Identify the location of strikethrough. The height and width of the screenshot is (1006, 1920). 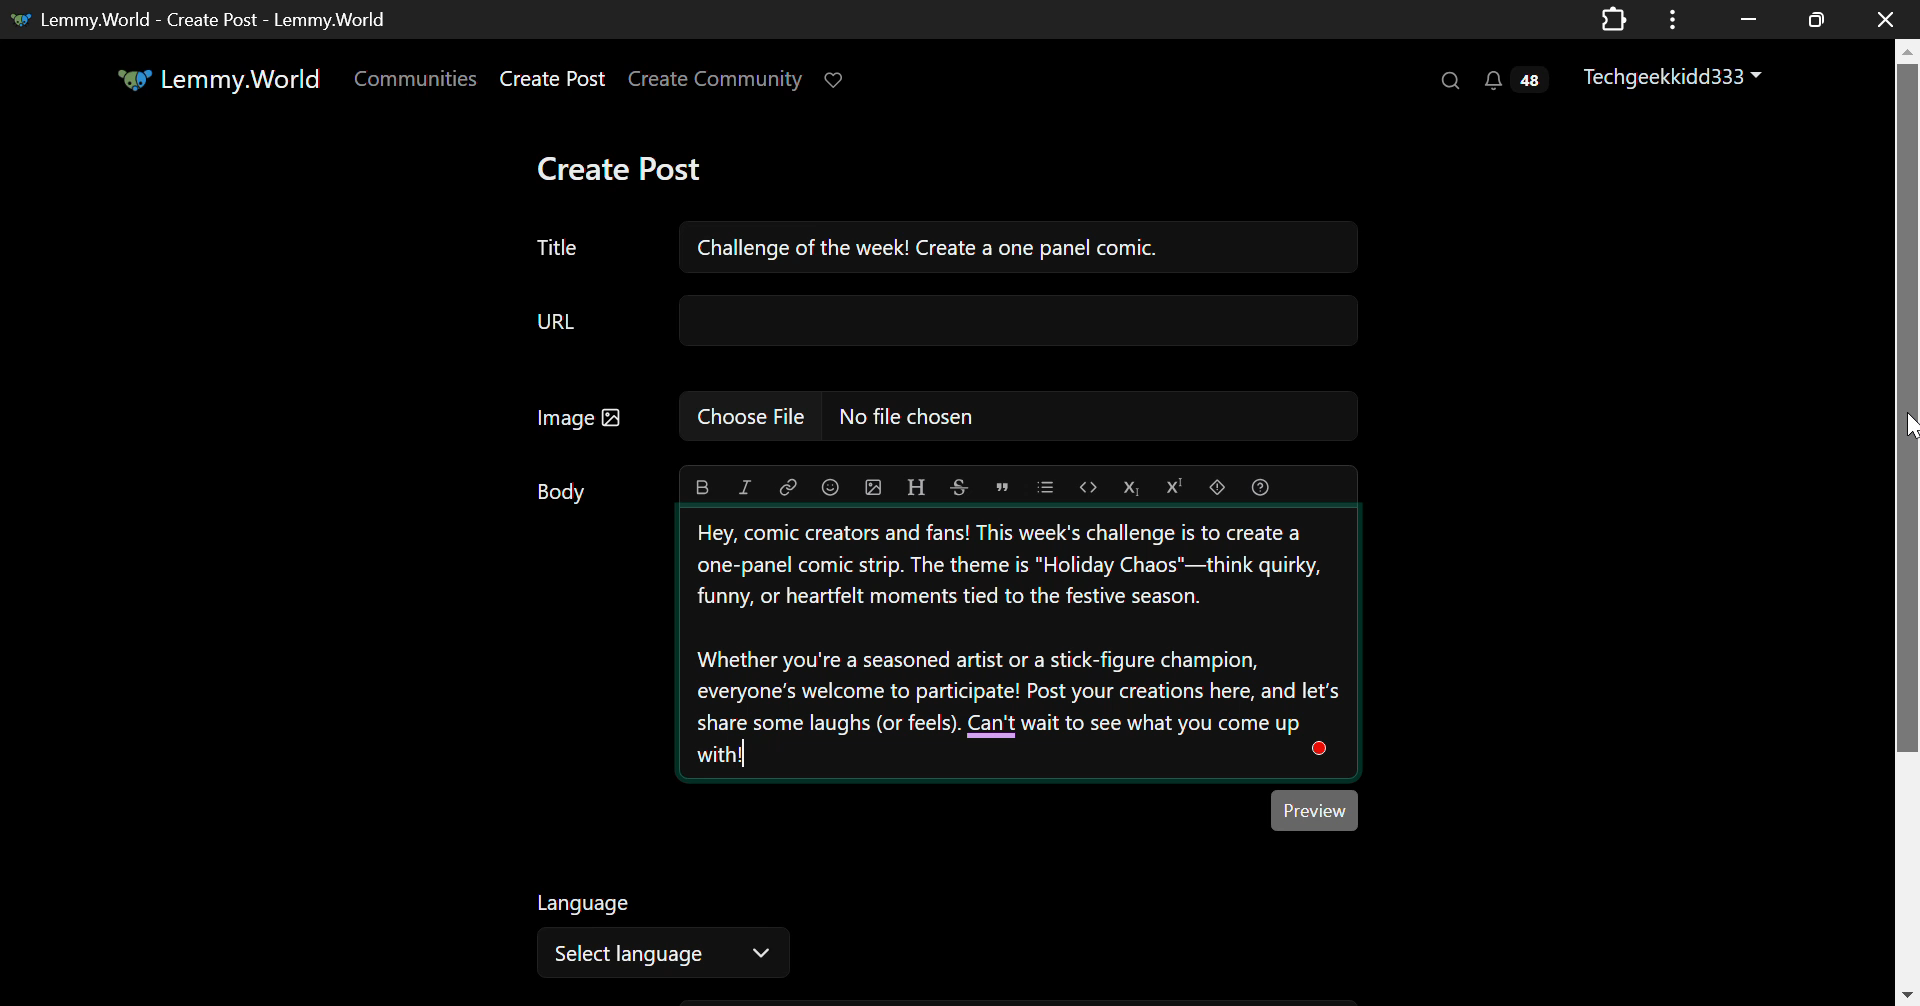
(959, 488).